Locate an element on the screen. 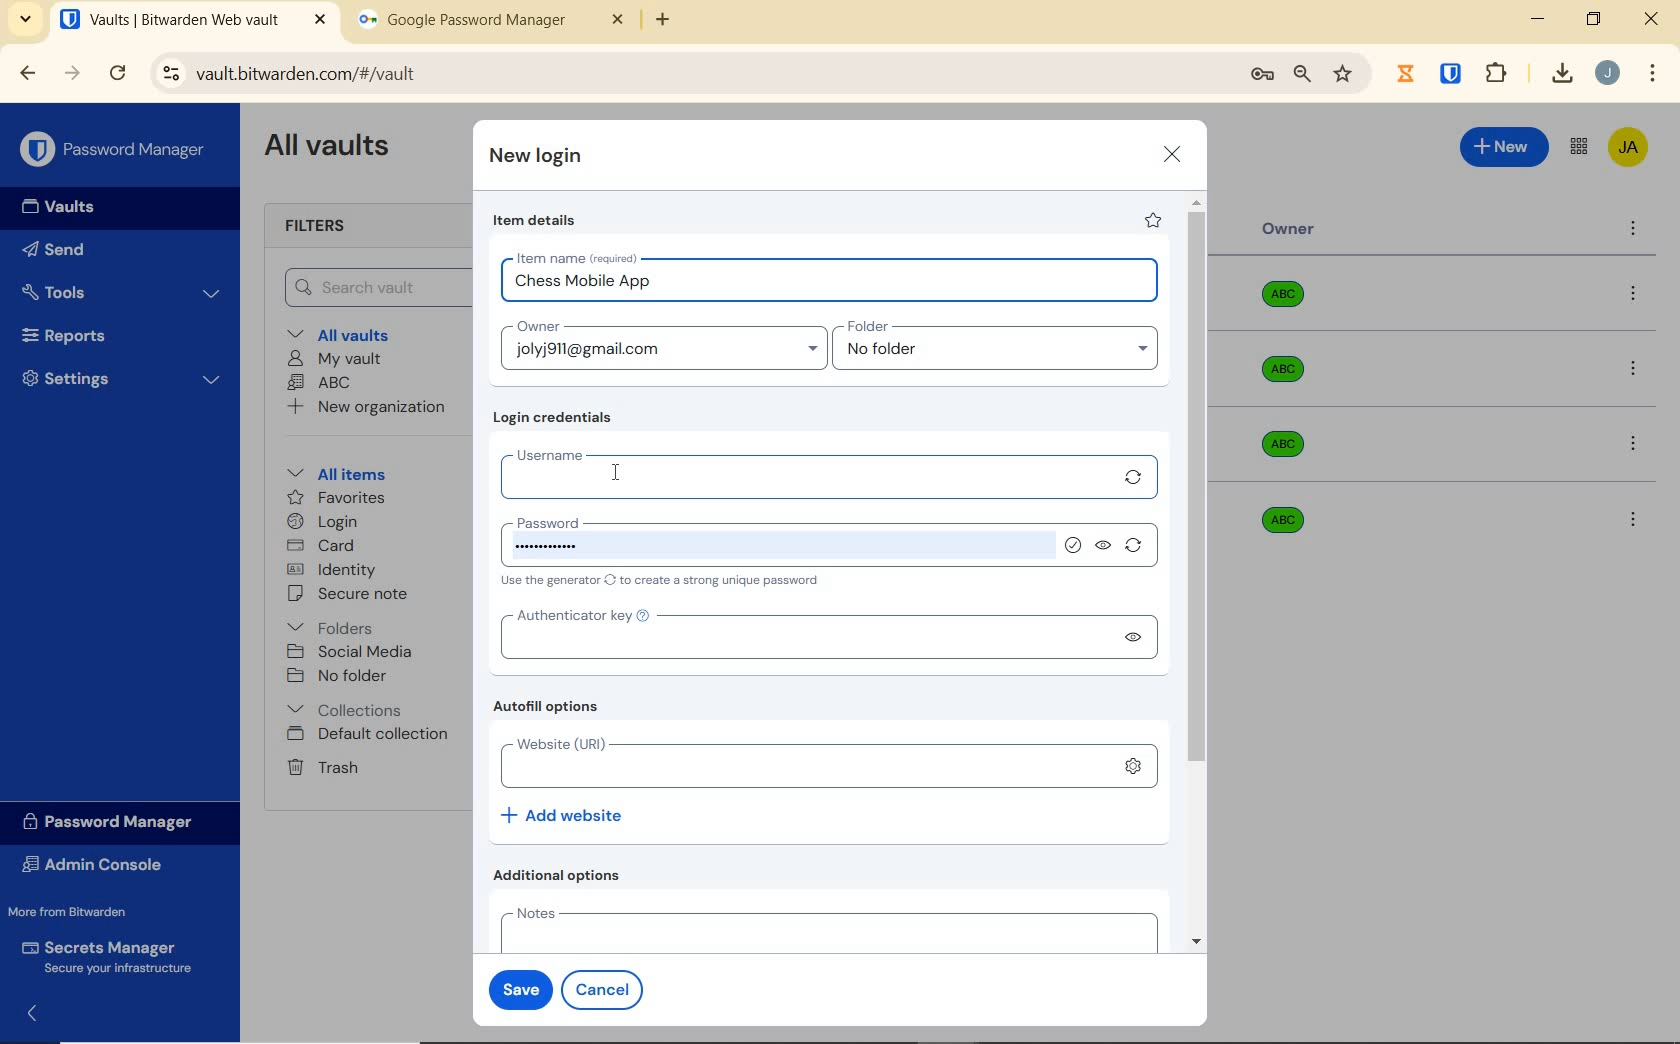 Image resolution: width=1680 pixels, height=1044 pixels. jolyj91@gmail.com is located at coordinates (667, 353).